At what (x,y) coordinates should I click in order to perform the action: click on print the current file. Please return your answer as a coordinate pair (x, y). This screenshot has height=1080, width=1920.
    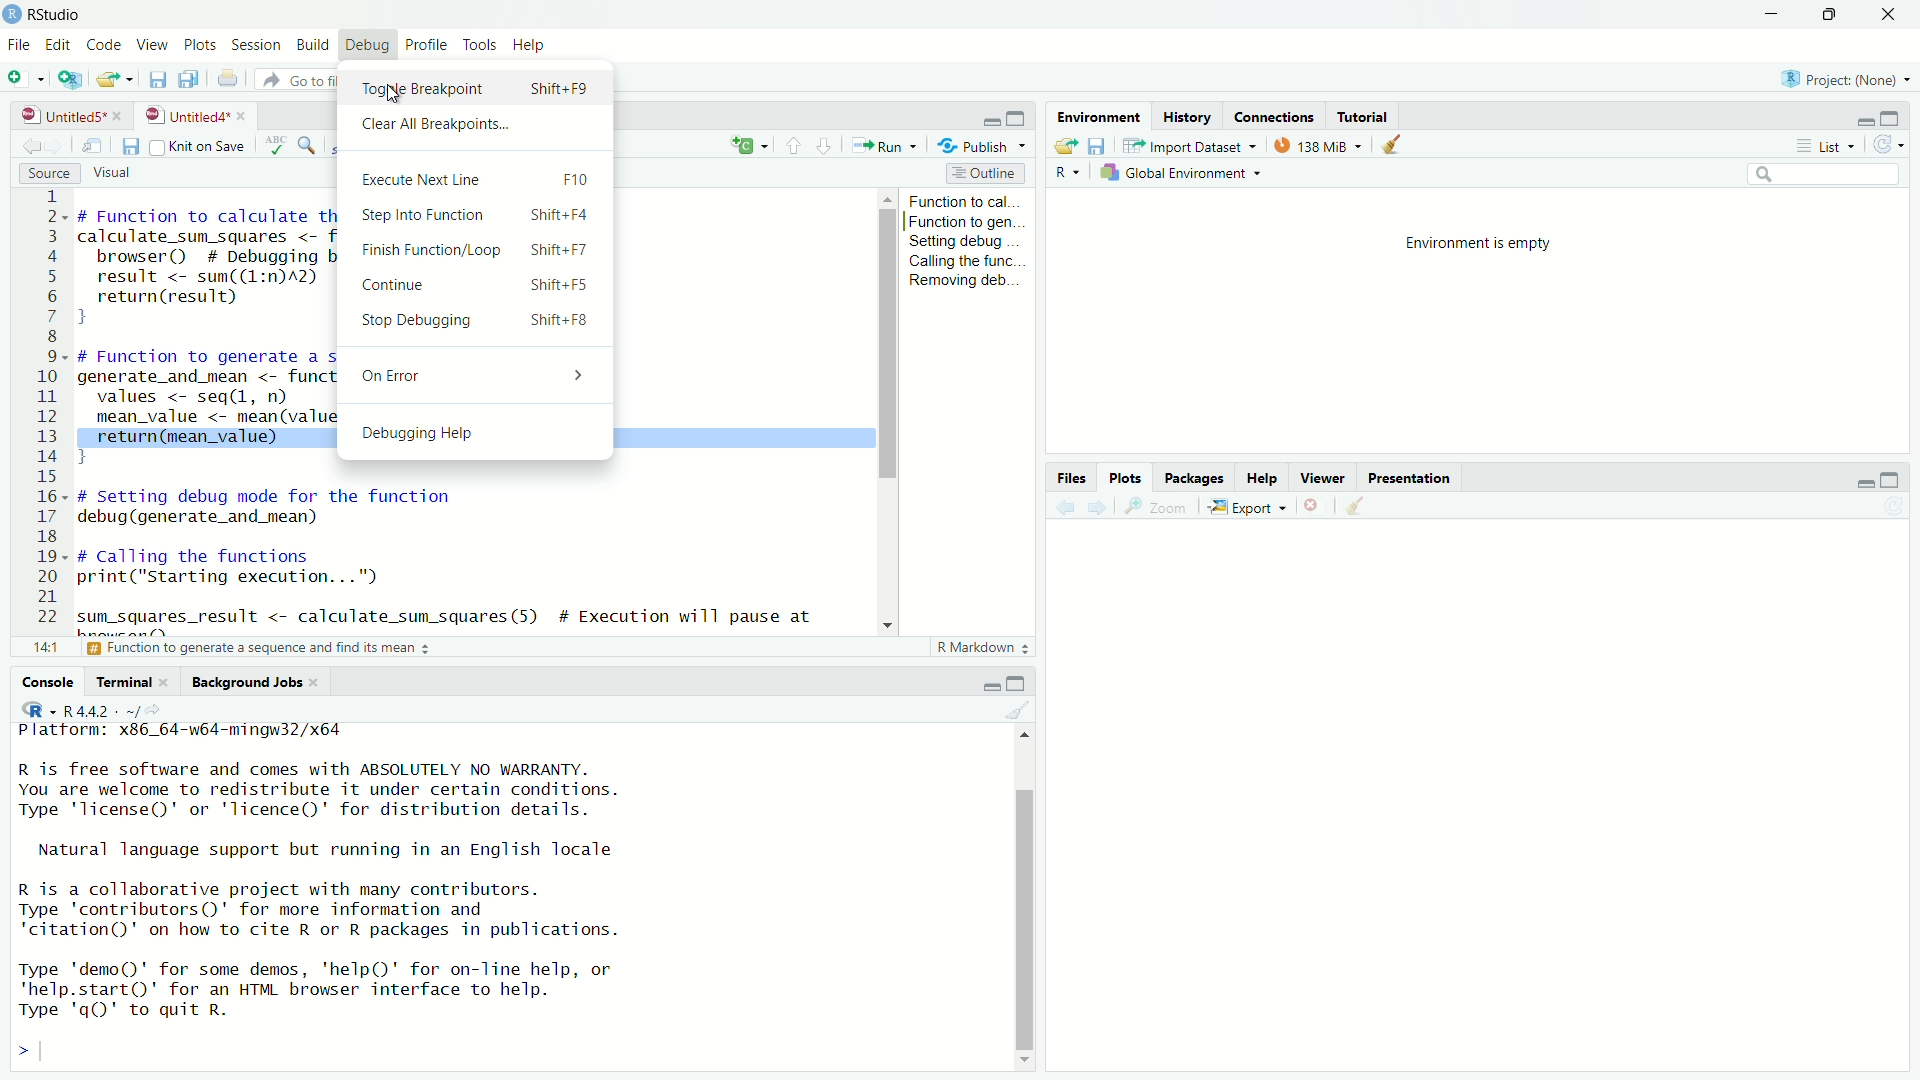
    Looking at the image, I should click on (231, 78).